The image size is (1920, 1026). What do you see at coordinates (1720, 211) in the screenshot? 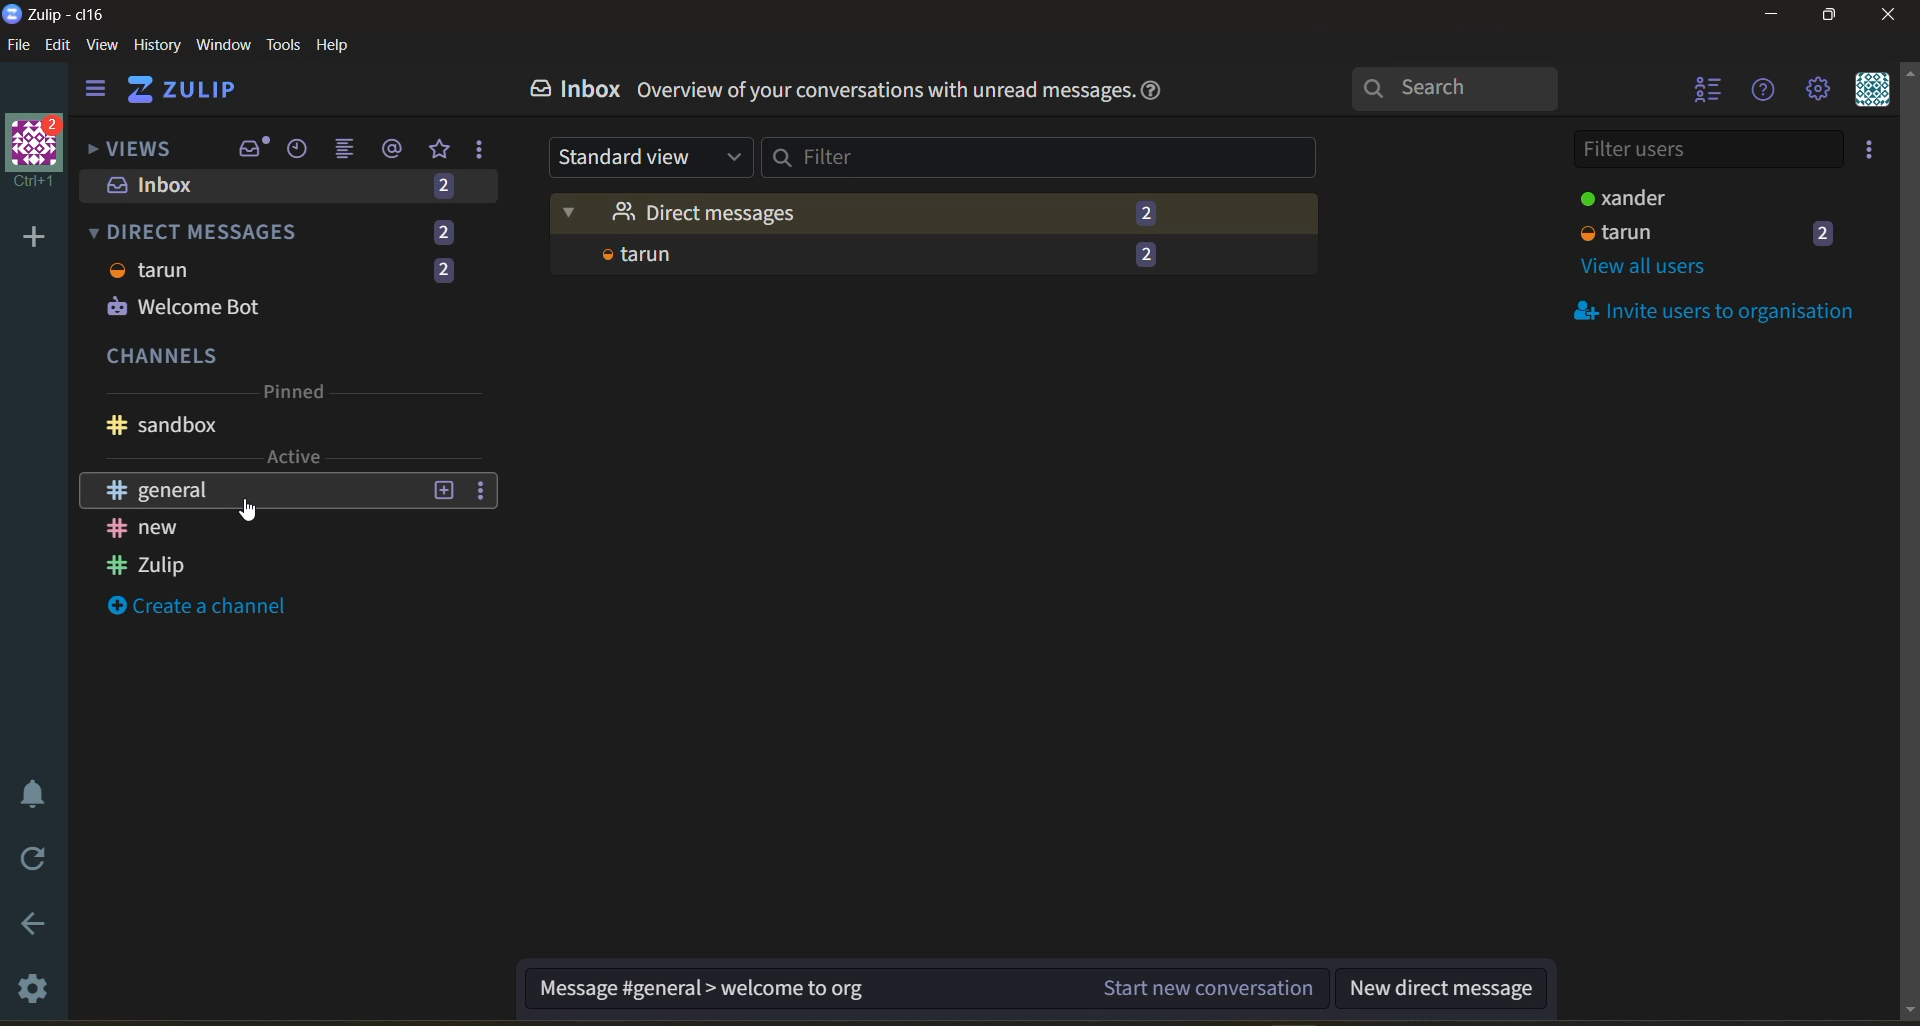
I see `users and status` at bounding box center [1720, 211].